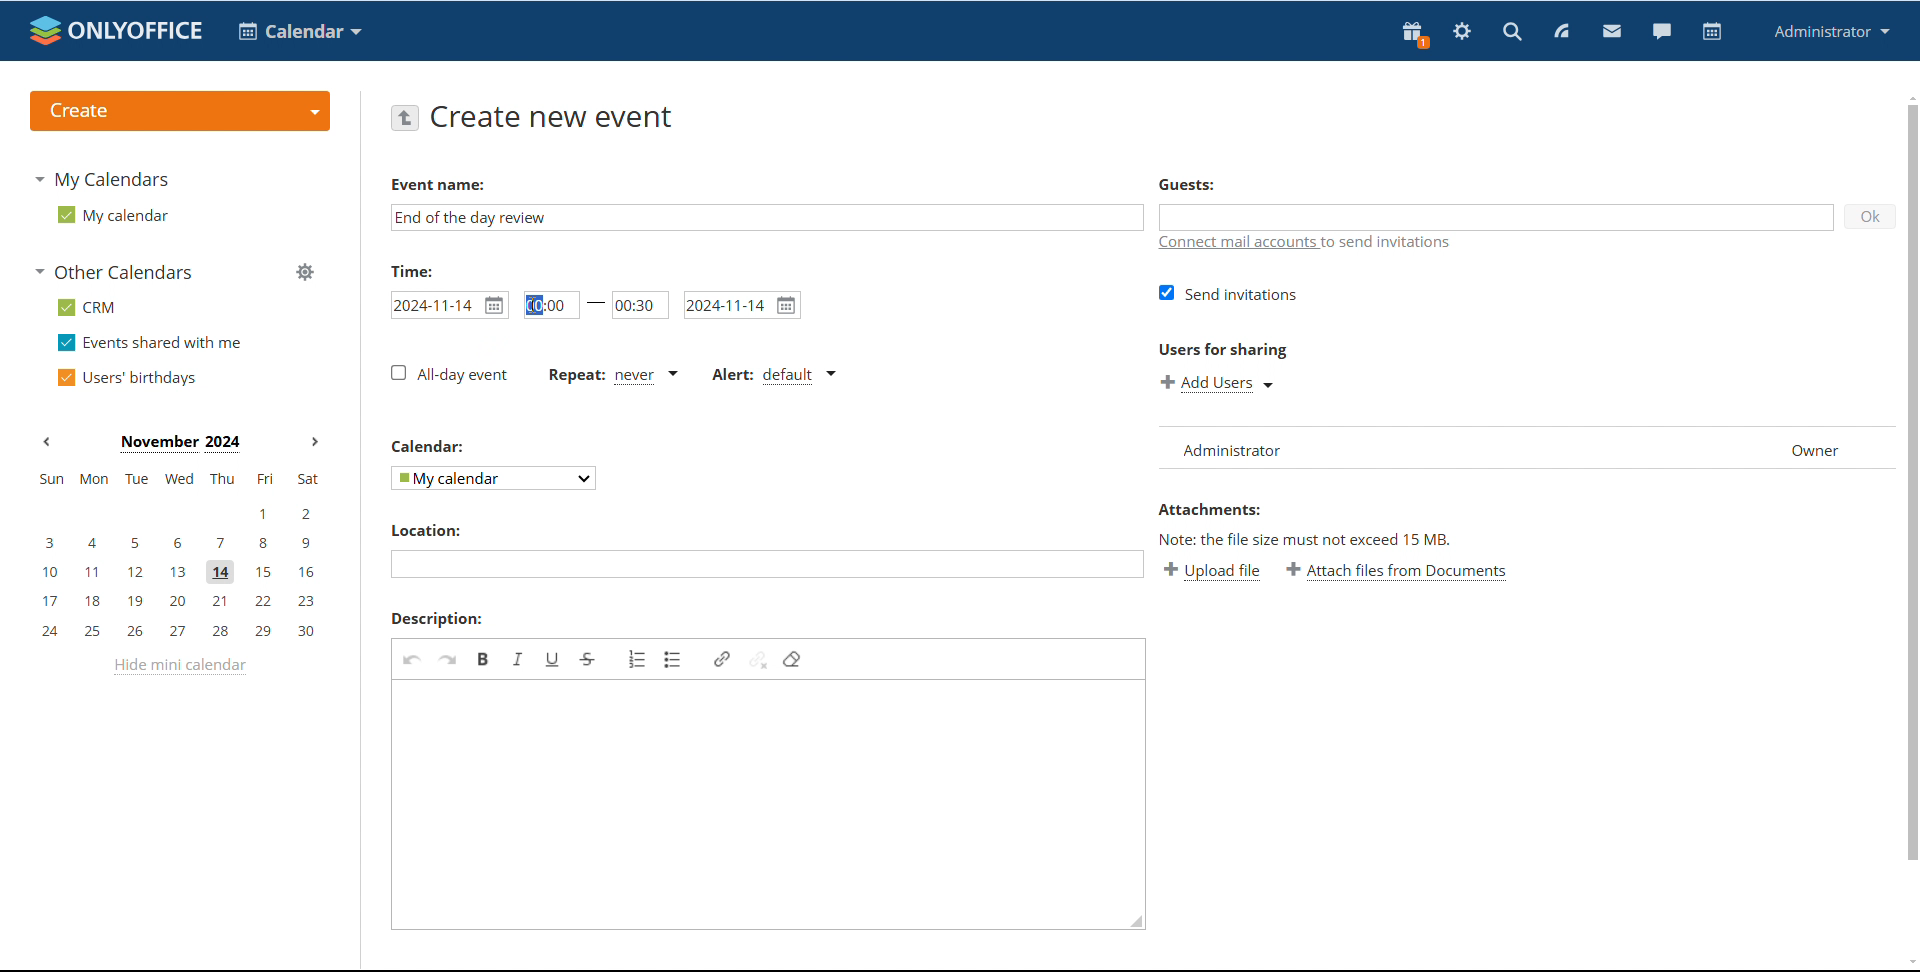 The width and height of the screenshot is (1920, 972). Describe the element at coordinates (180, 444) in the screenshot. I see `Month on display` at that location.